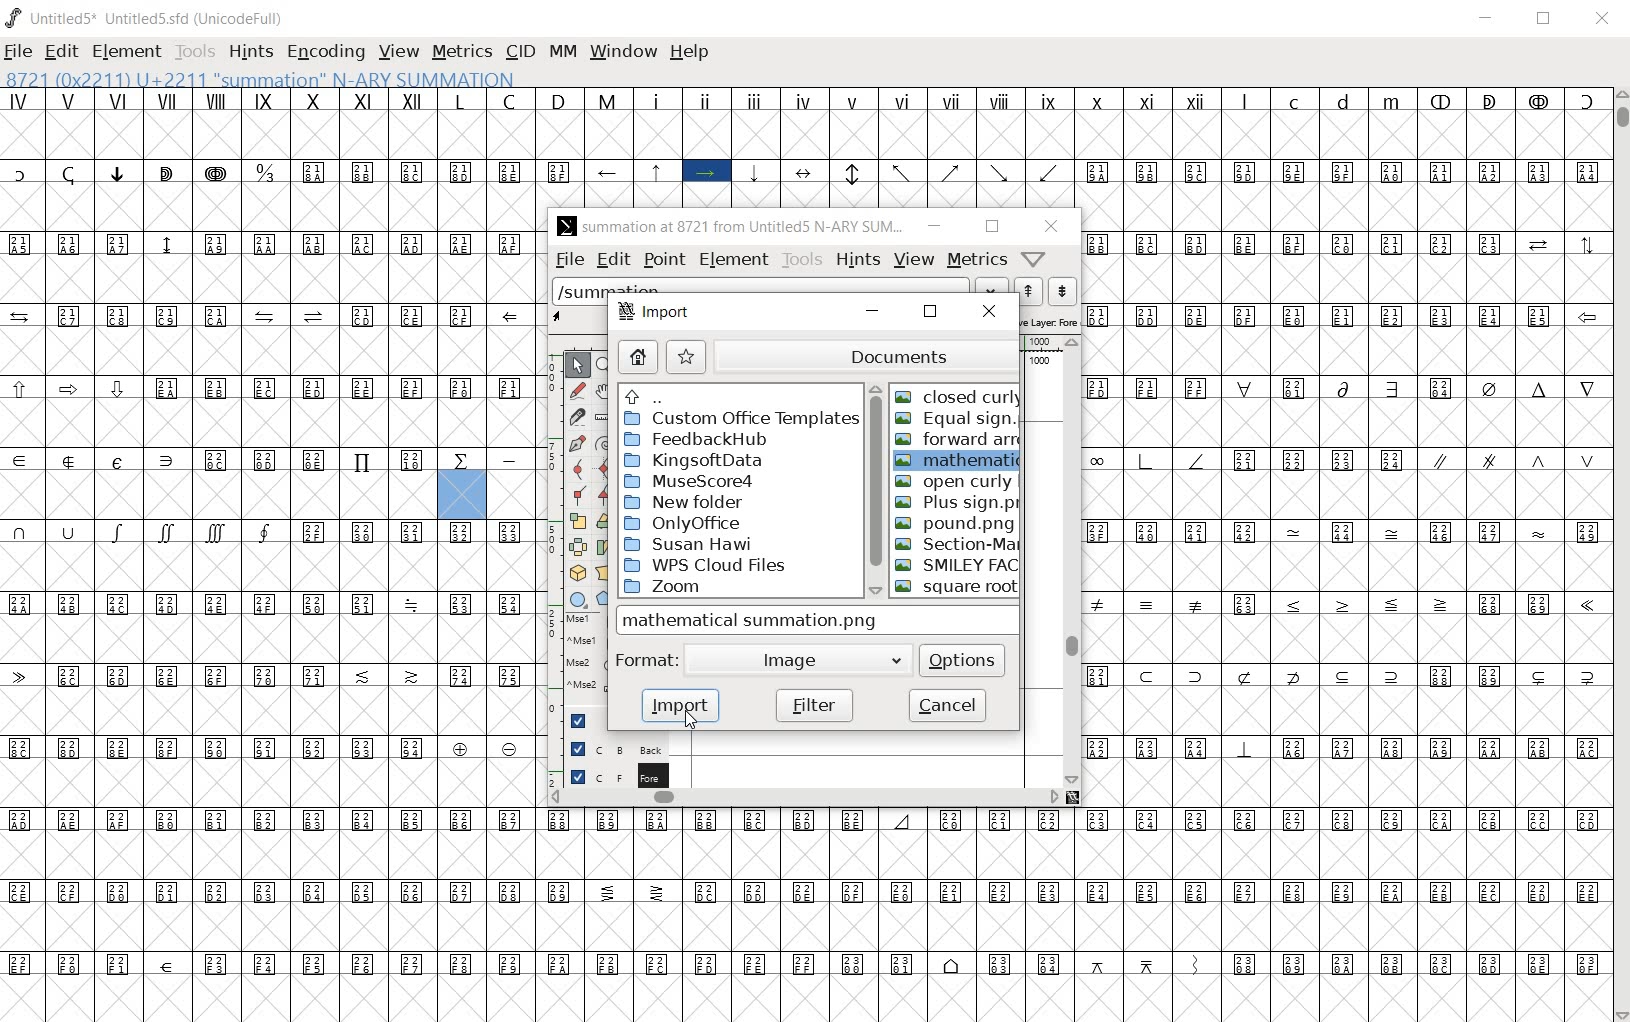  I want to click on OPEN CURLY, so click(952, 481).